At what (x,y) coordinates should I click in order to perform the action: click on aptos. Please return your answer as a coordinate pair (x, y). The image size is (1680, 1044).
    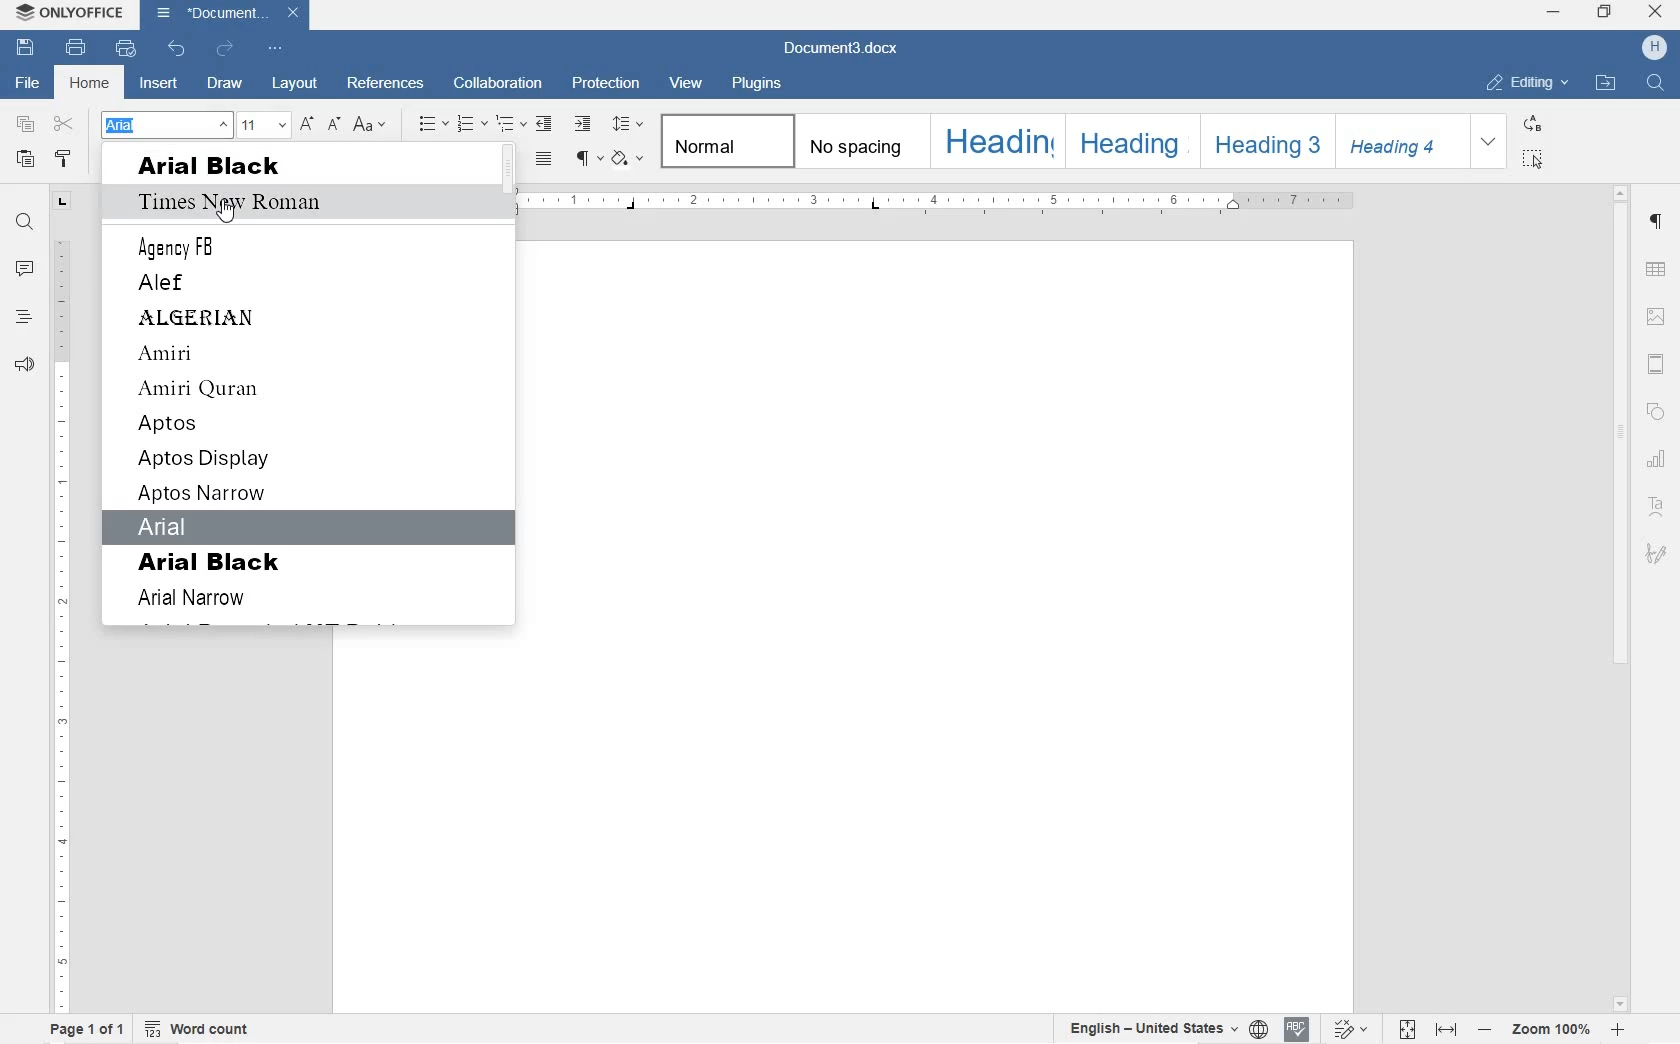
    Looking at the image, I should click on (190, 425).